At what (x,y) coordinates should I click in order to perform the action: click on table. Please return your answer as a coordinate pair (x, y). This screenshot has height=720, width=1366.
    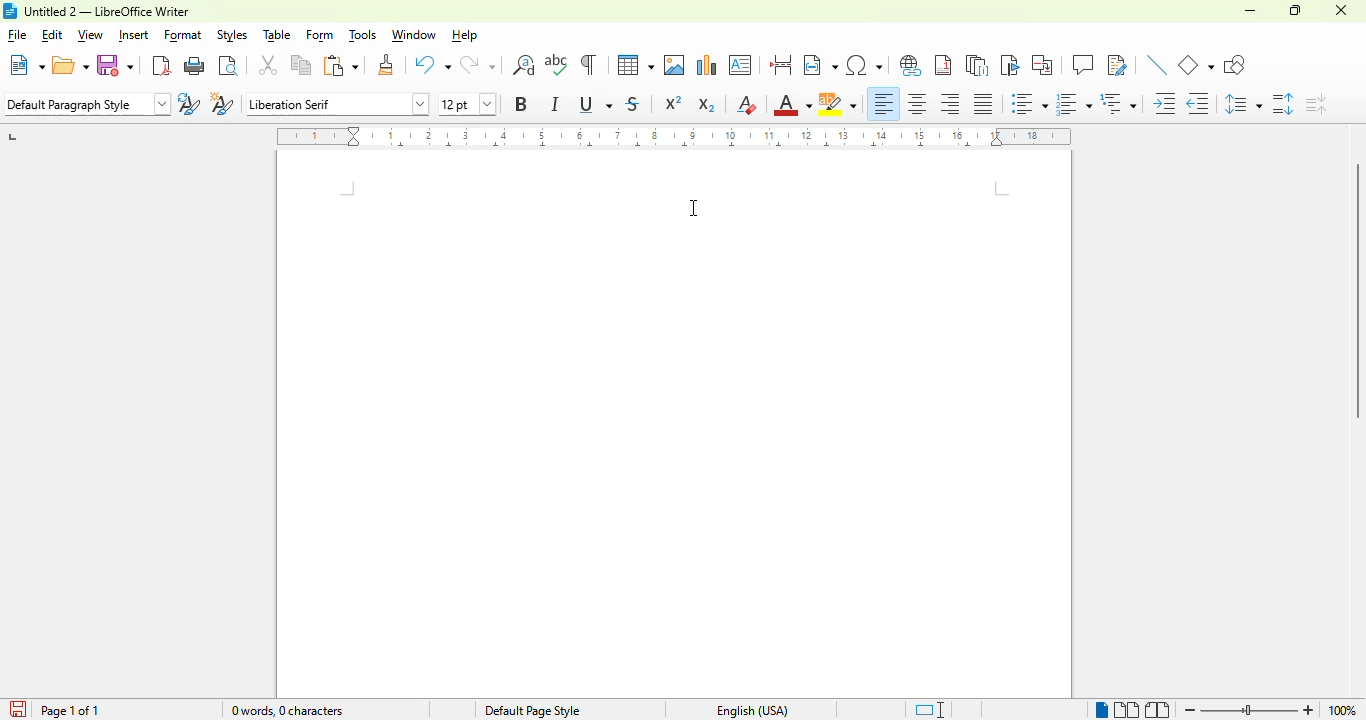
    Looking at the image, I should click on (277, 34).